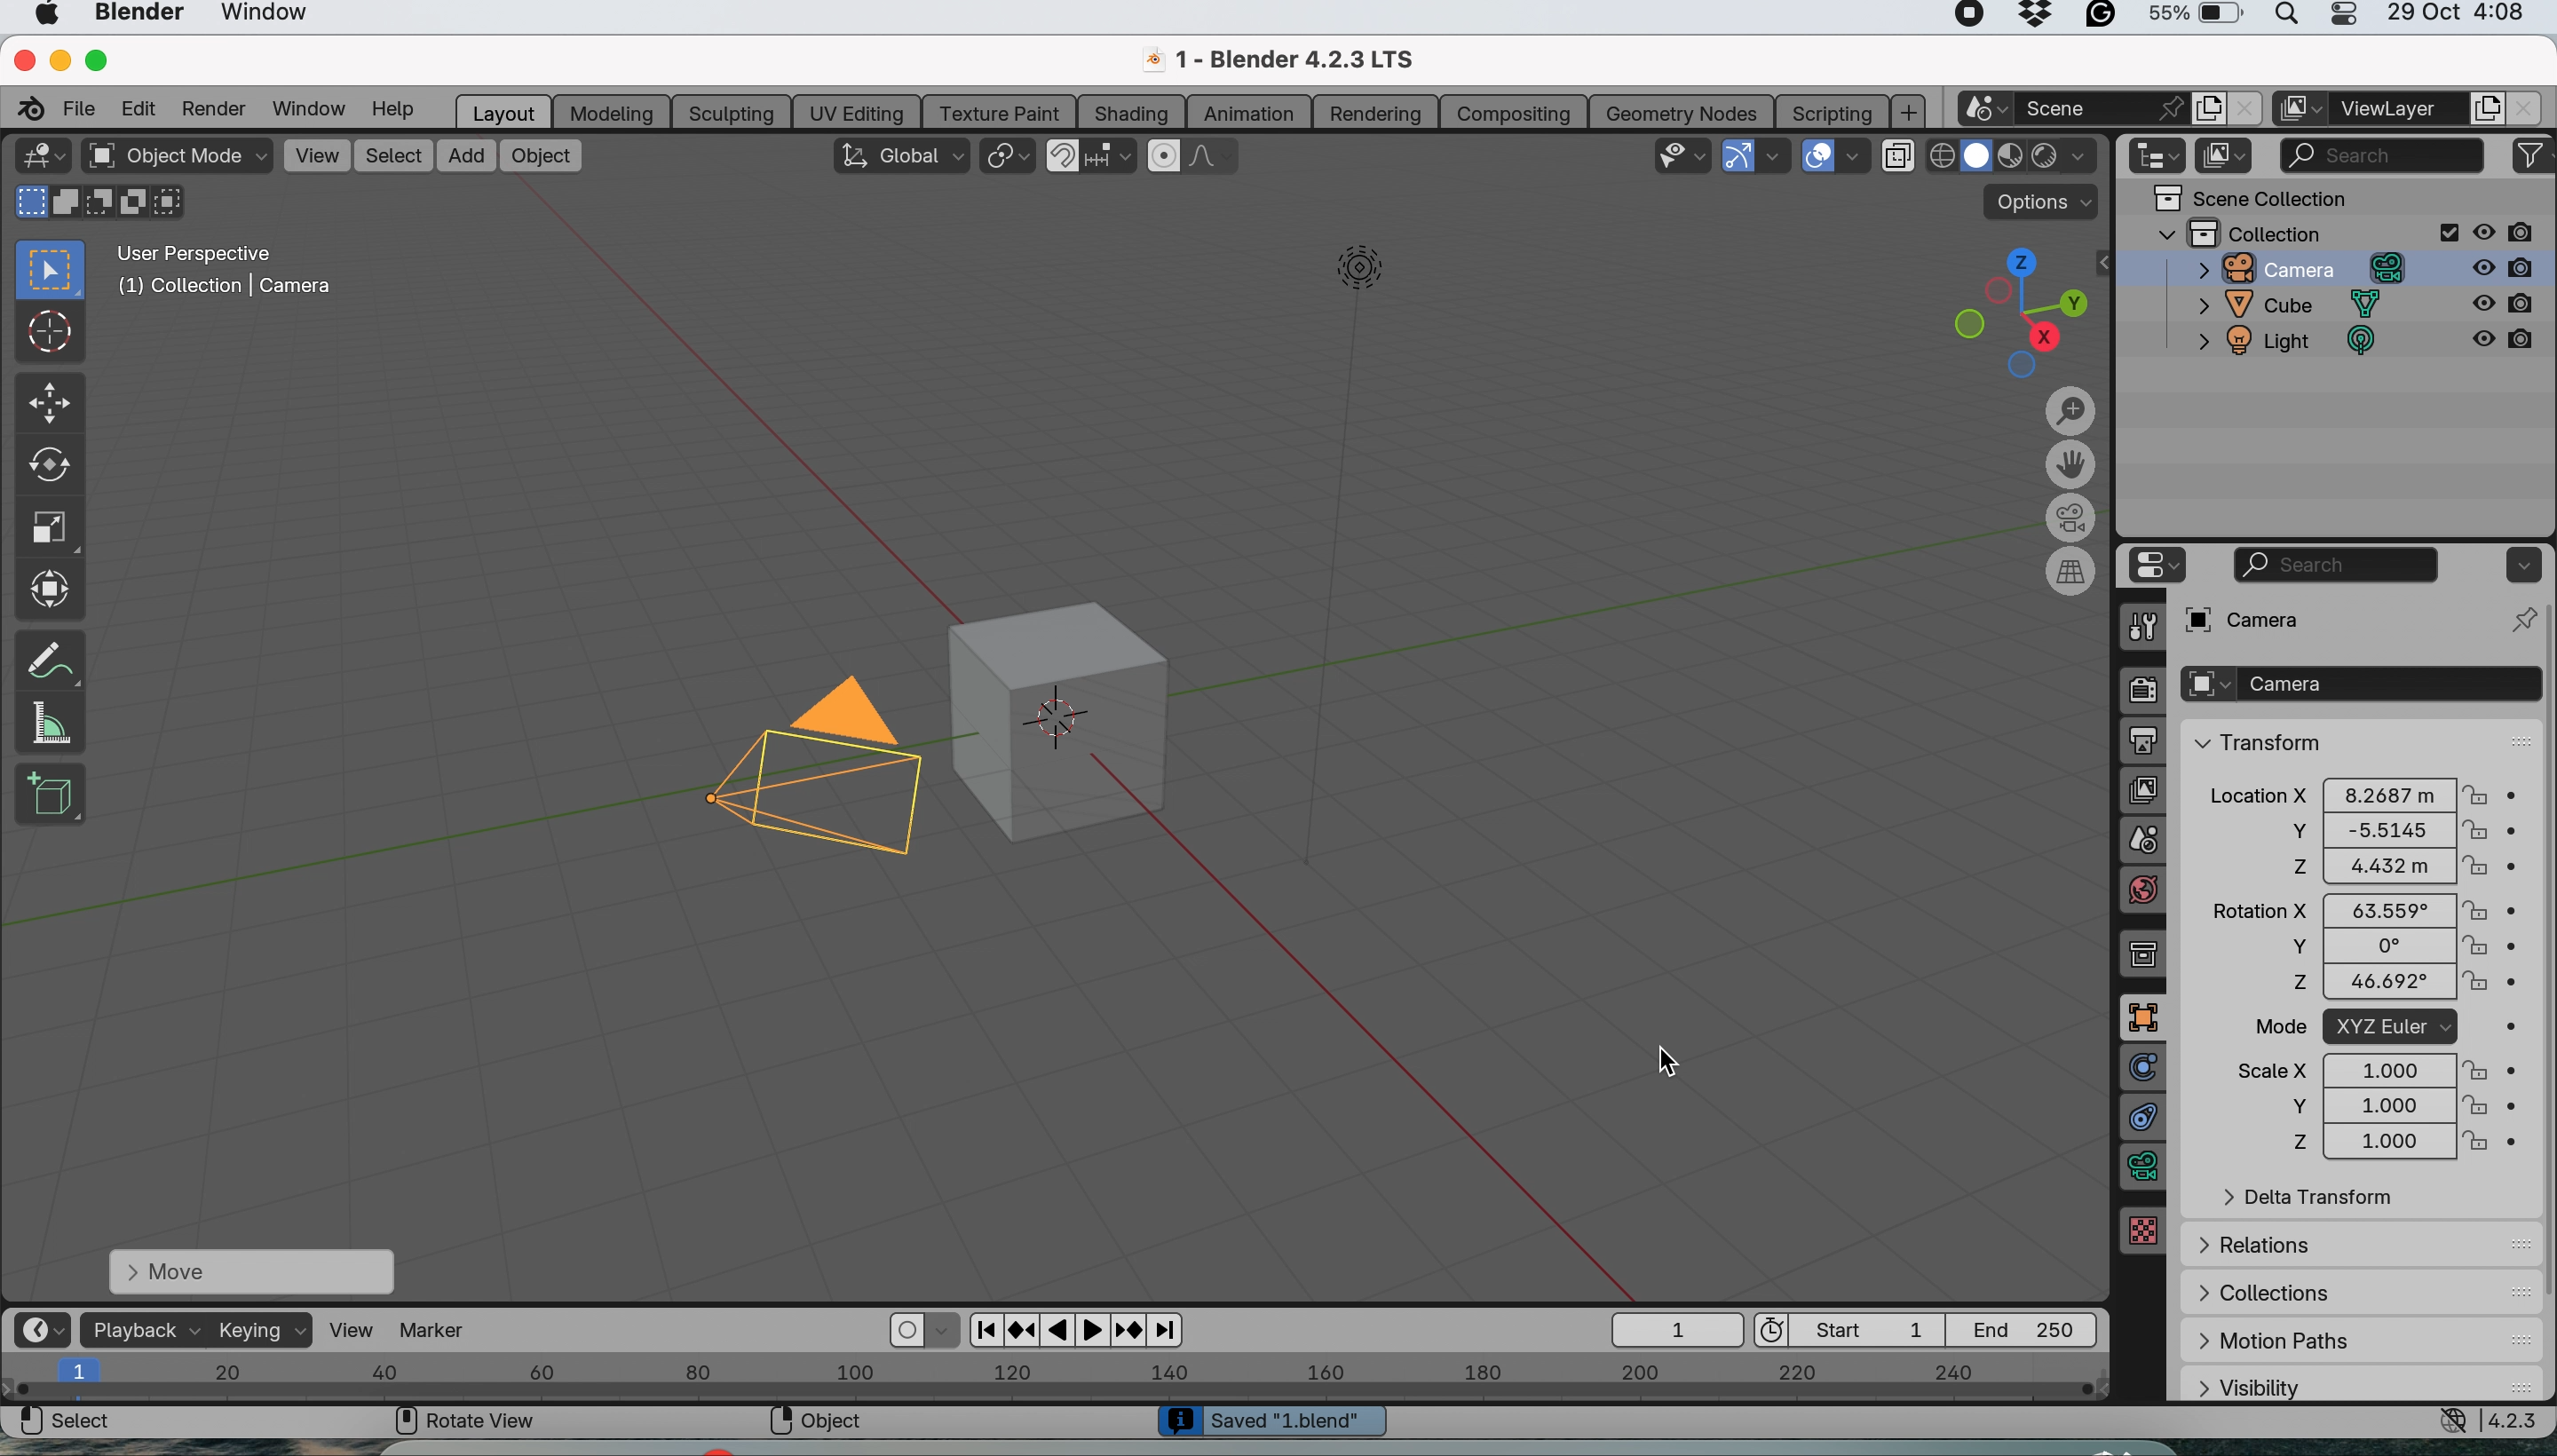  Describe the element at coordinates (1166, 157) in the screenshot. I see `proportional editing objects` at that location.